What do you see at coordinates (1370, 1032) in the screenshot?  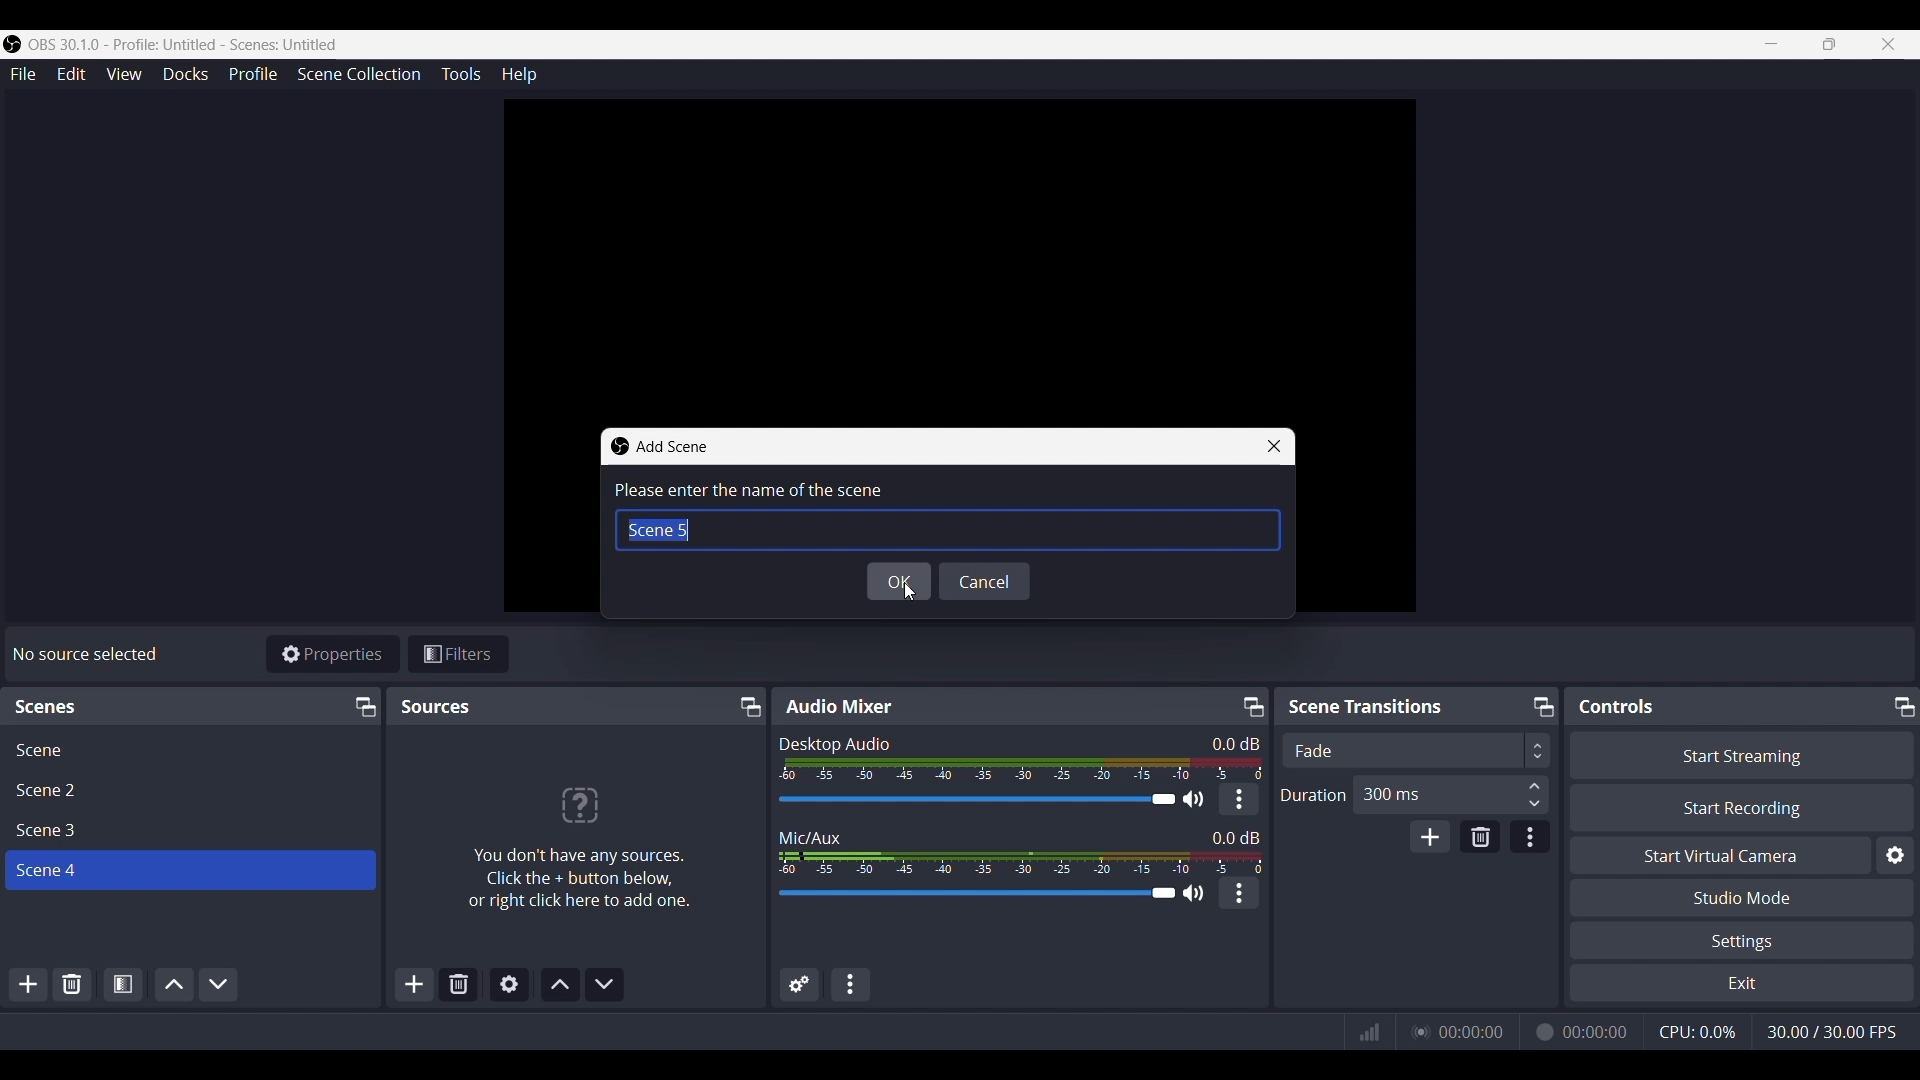 I see `Graph` at bounding box center [1370, 1032].